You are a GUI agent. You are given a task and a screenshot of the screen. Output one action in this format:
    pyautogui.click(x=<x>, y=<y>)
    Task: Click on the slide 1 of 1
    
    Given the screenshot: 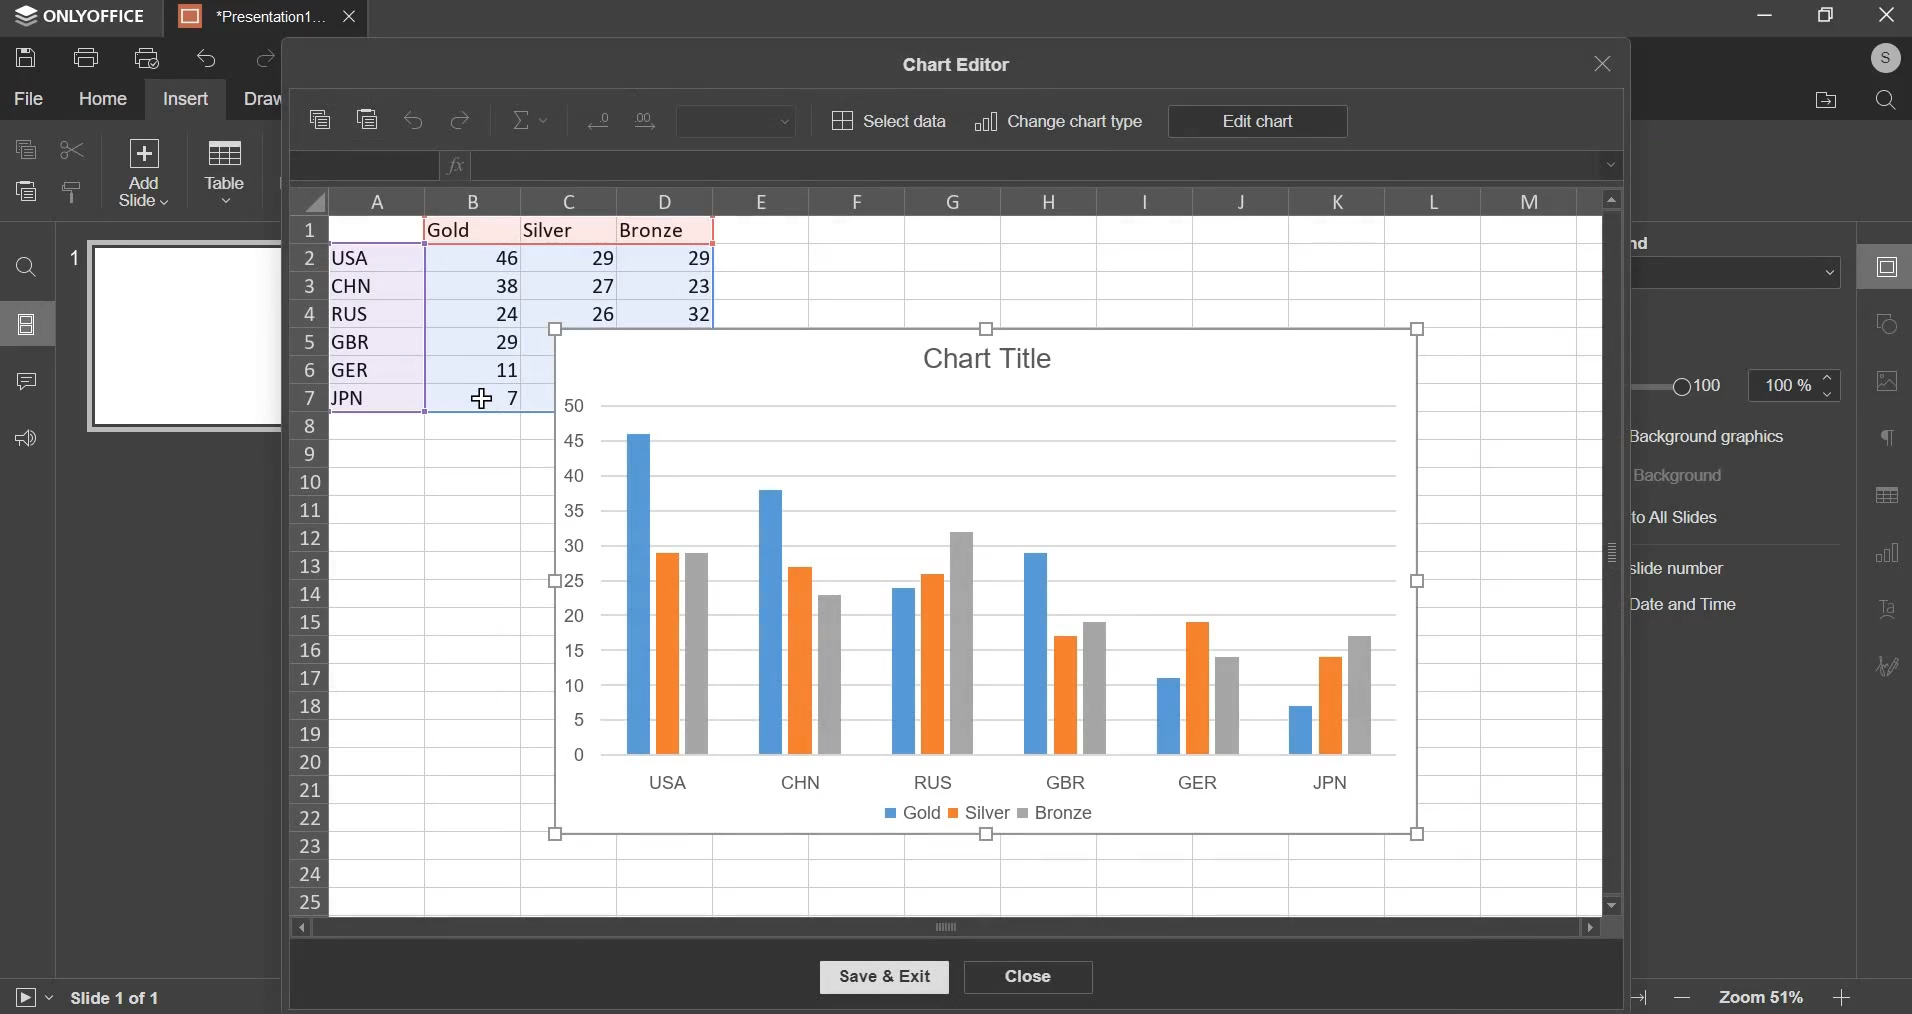 What is the action you would take?
    pyautogui.click(x=114, y=1000)
    